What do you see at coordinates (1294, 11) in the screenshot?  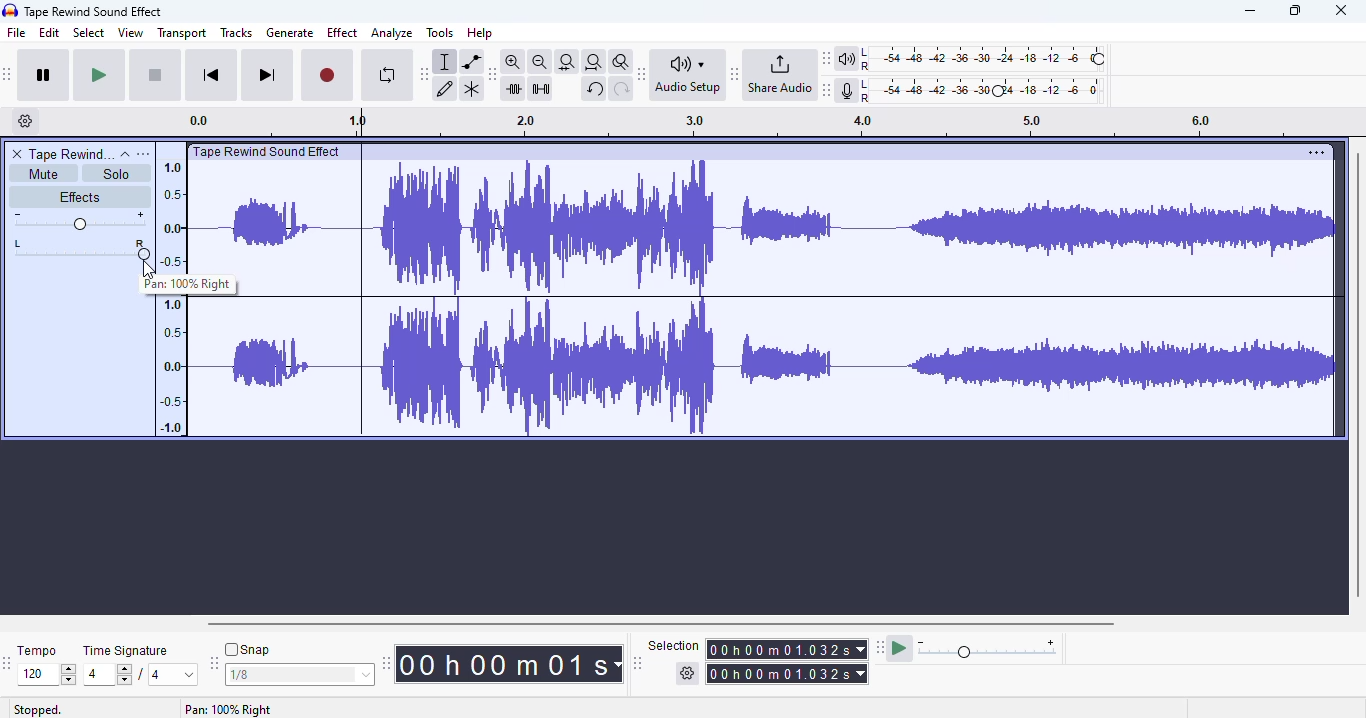 I see `maximize` at bounding box center [1294, 11].